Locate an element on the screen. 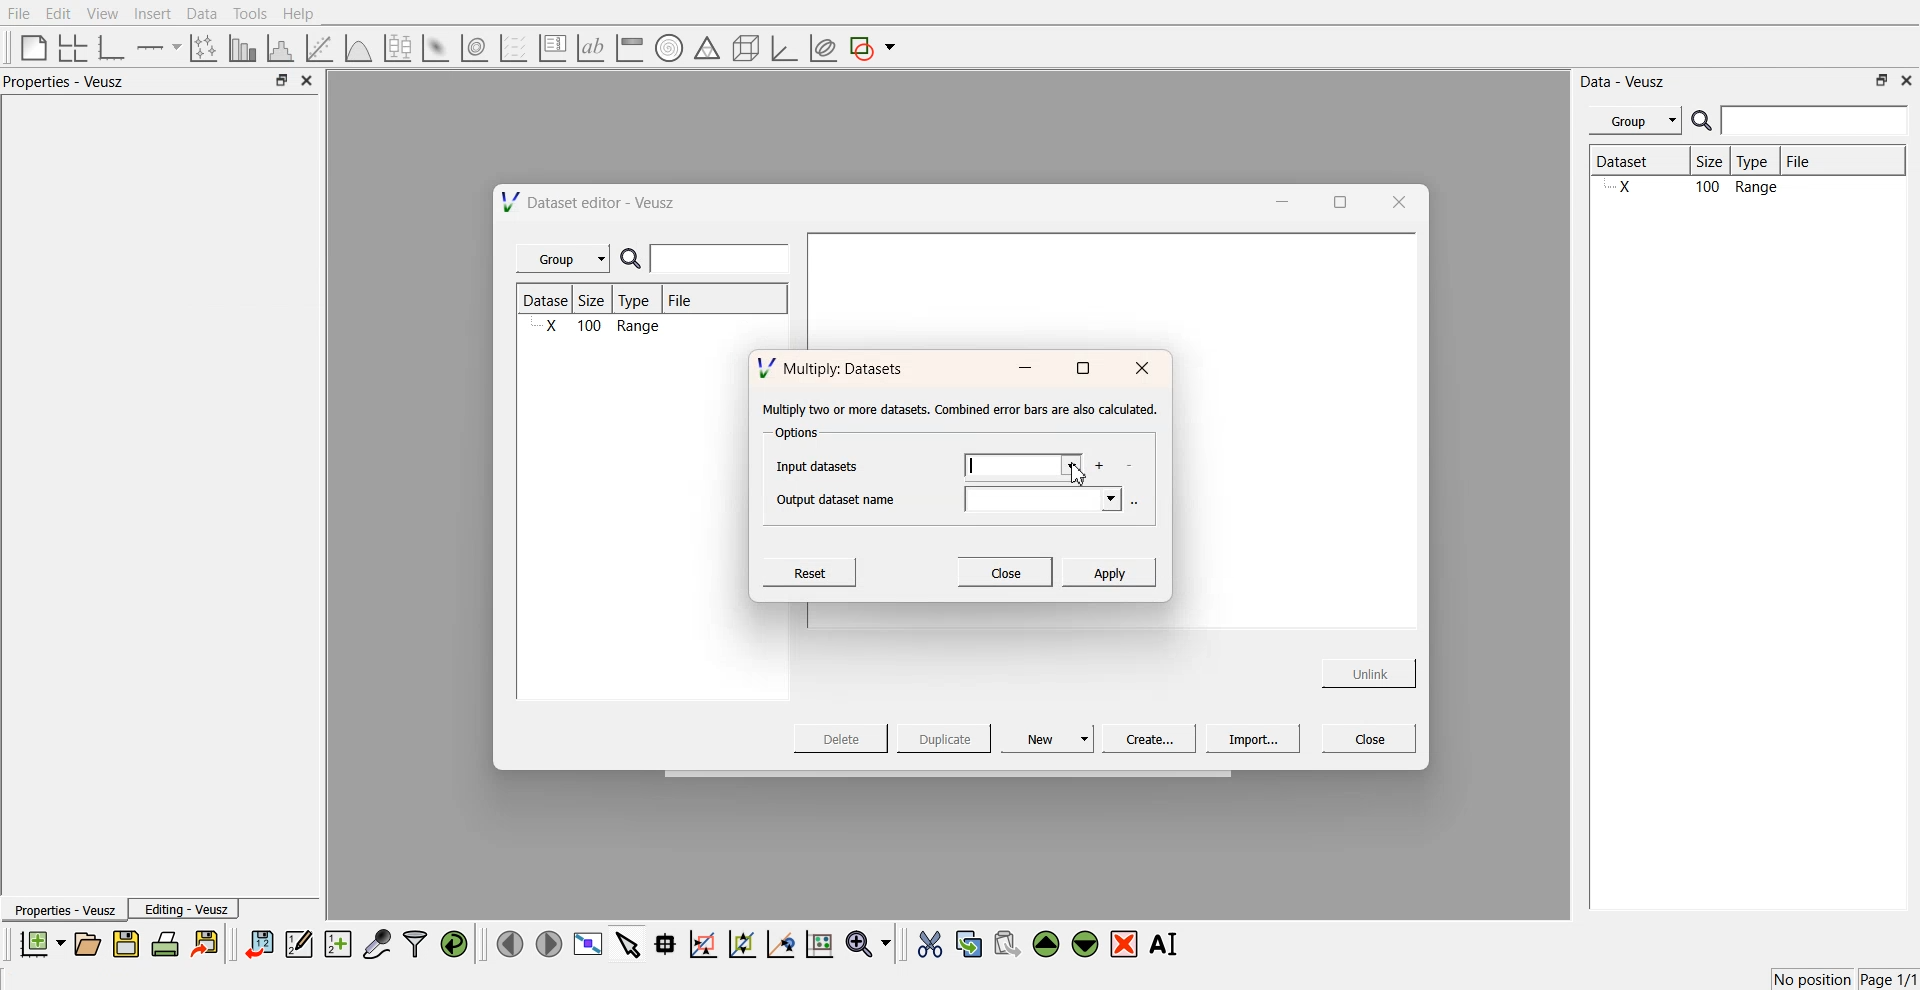 The width and height of the screenshot is (1920, 990). Type is located at coordinates (1758, 162).